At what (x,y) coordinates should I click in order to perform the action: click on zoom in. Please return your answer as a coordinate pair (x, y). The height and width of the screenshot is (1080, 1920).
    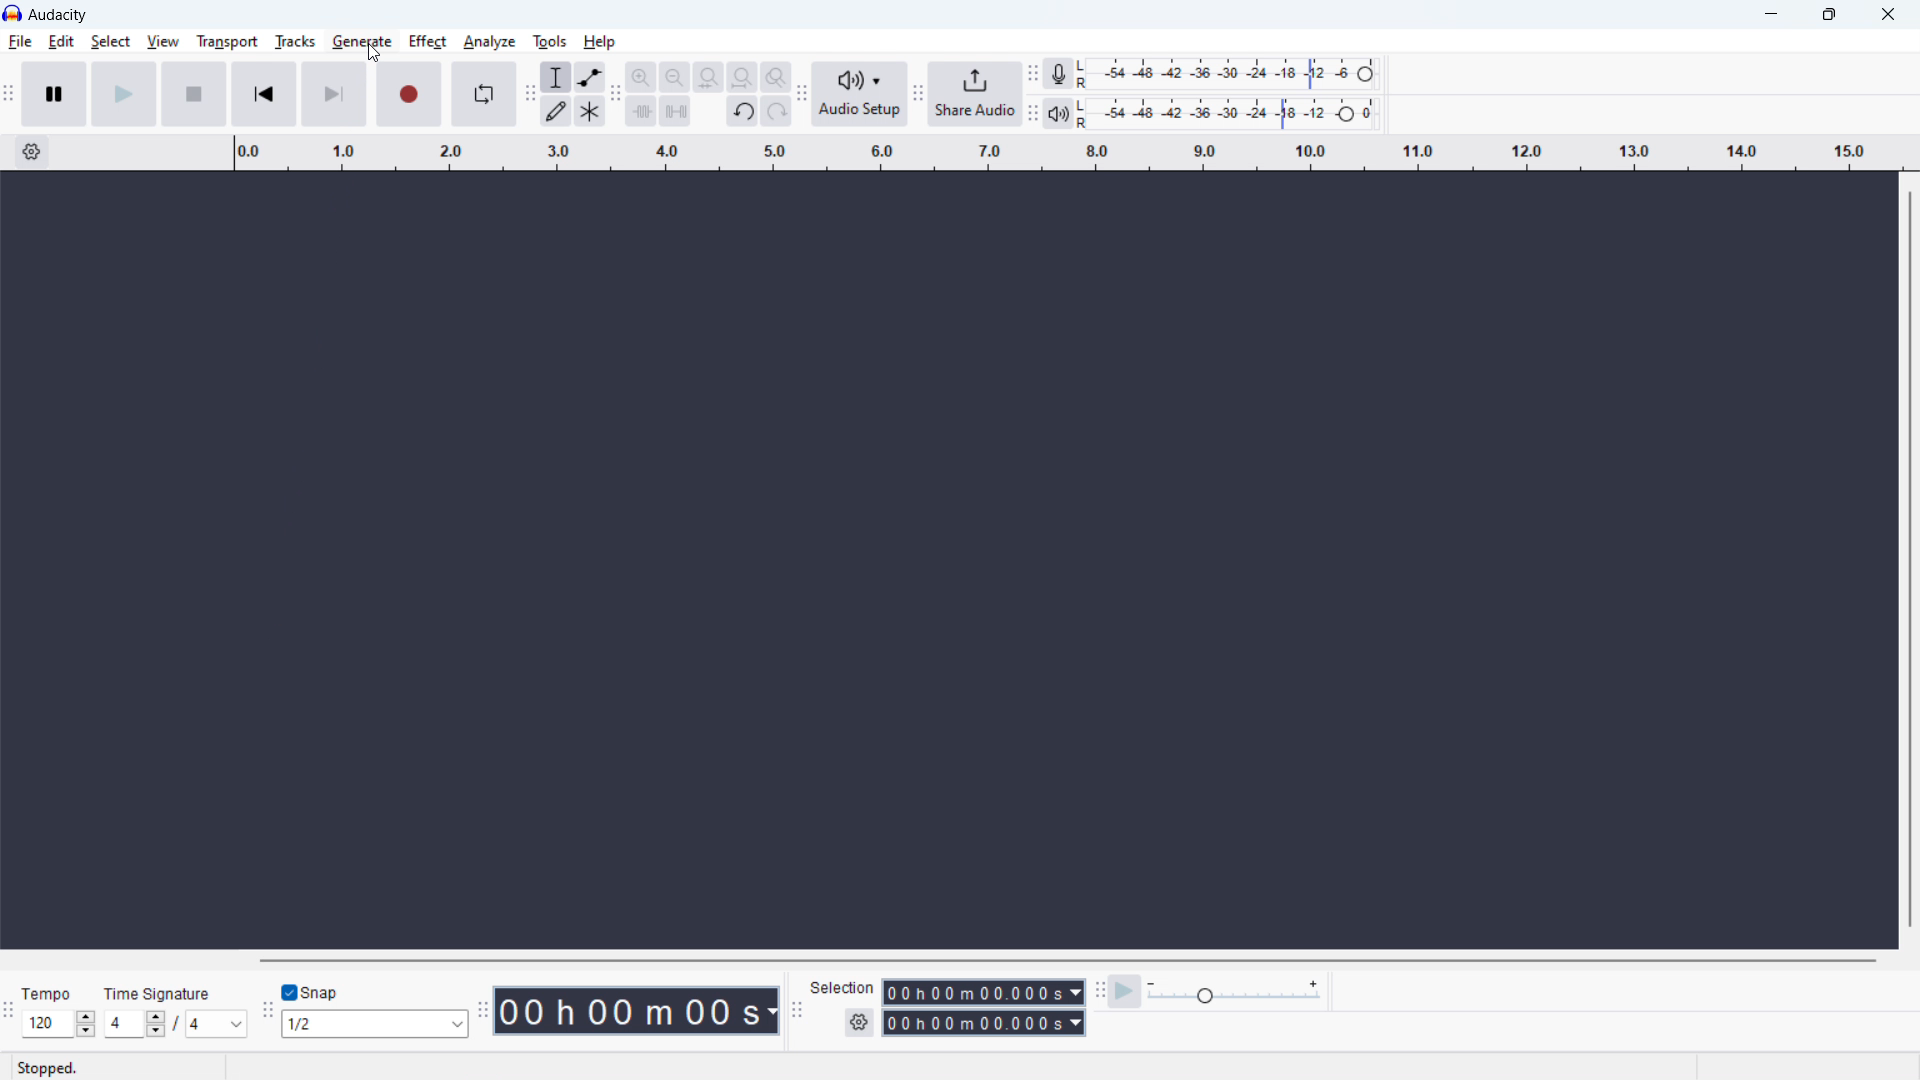
    Looking at the image, I should click on (641, 76).